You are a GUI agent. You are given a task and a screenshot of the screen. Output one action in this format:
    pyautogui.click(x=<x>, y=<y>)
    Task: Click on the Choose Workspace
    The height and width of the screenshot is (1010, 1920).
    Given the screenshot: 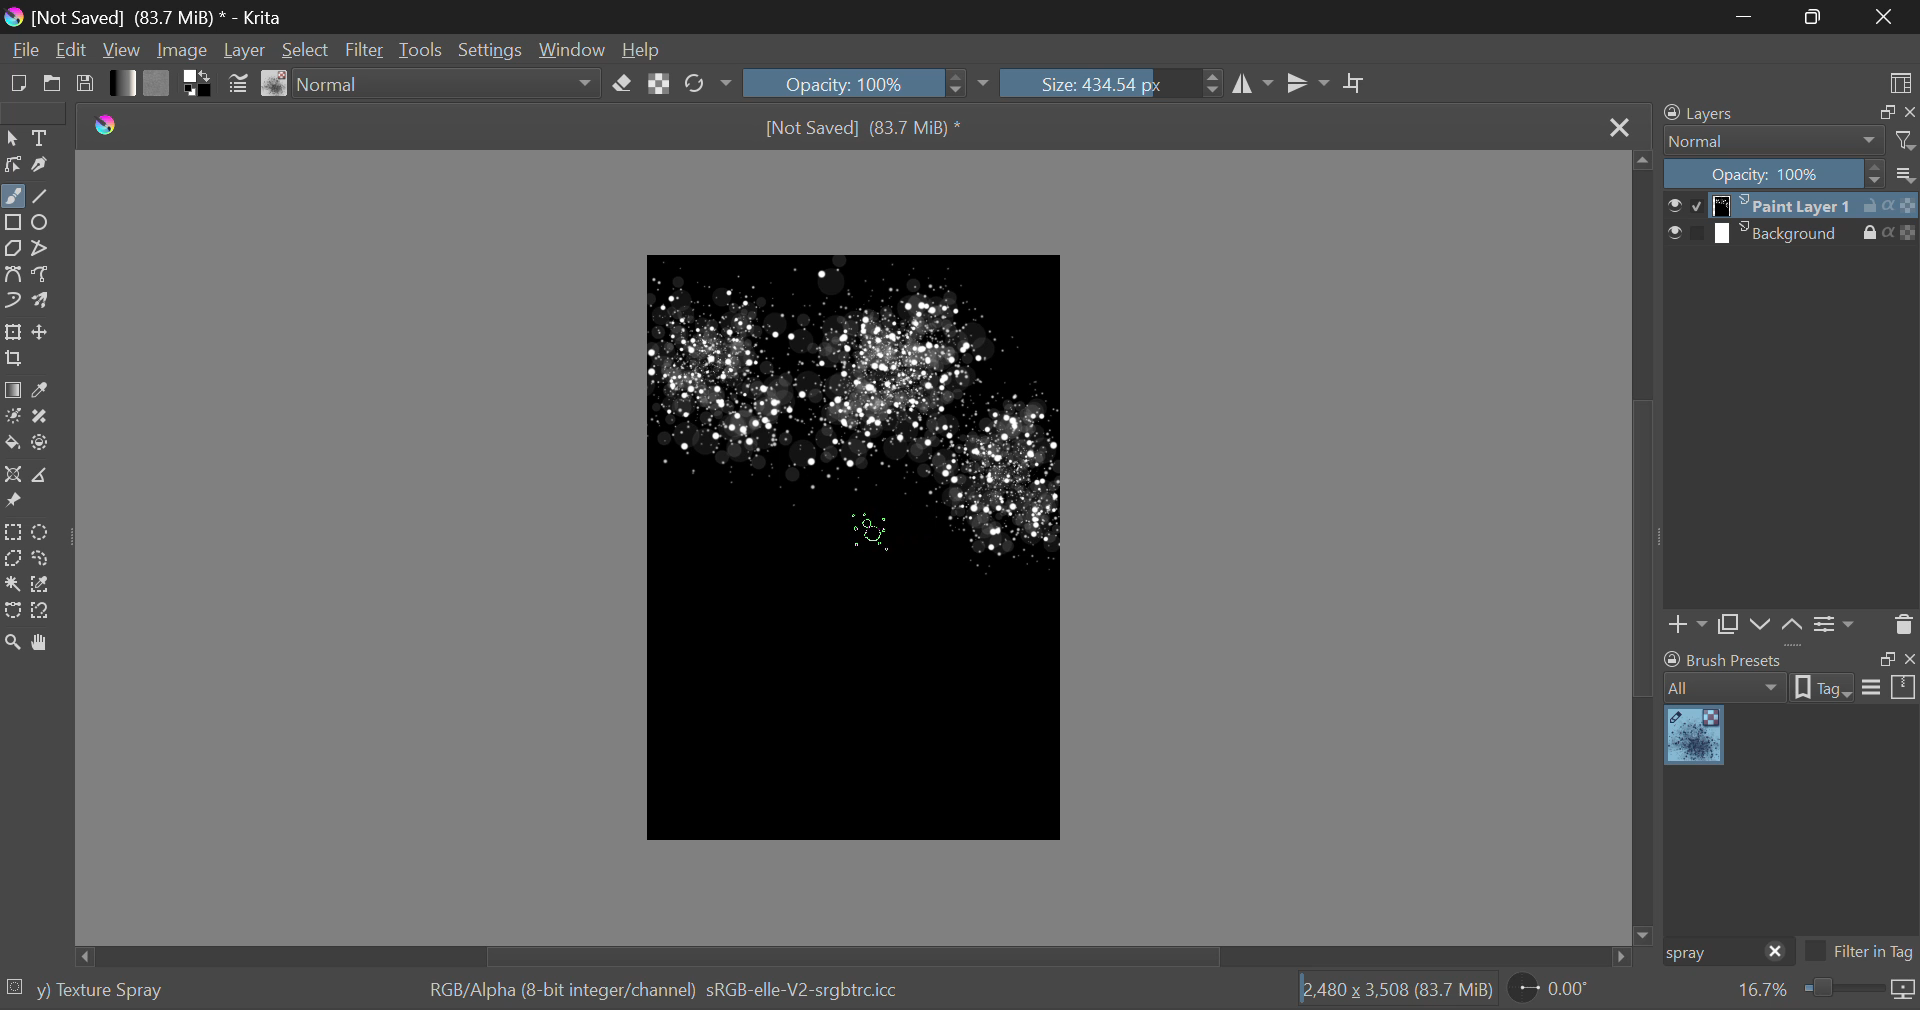 What is the action you would take?
    pyautogui.click(x=1900, y=82)
    